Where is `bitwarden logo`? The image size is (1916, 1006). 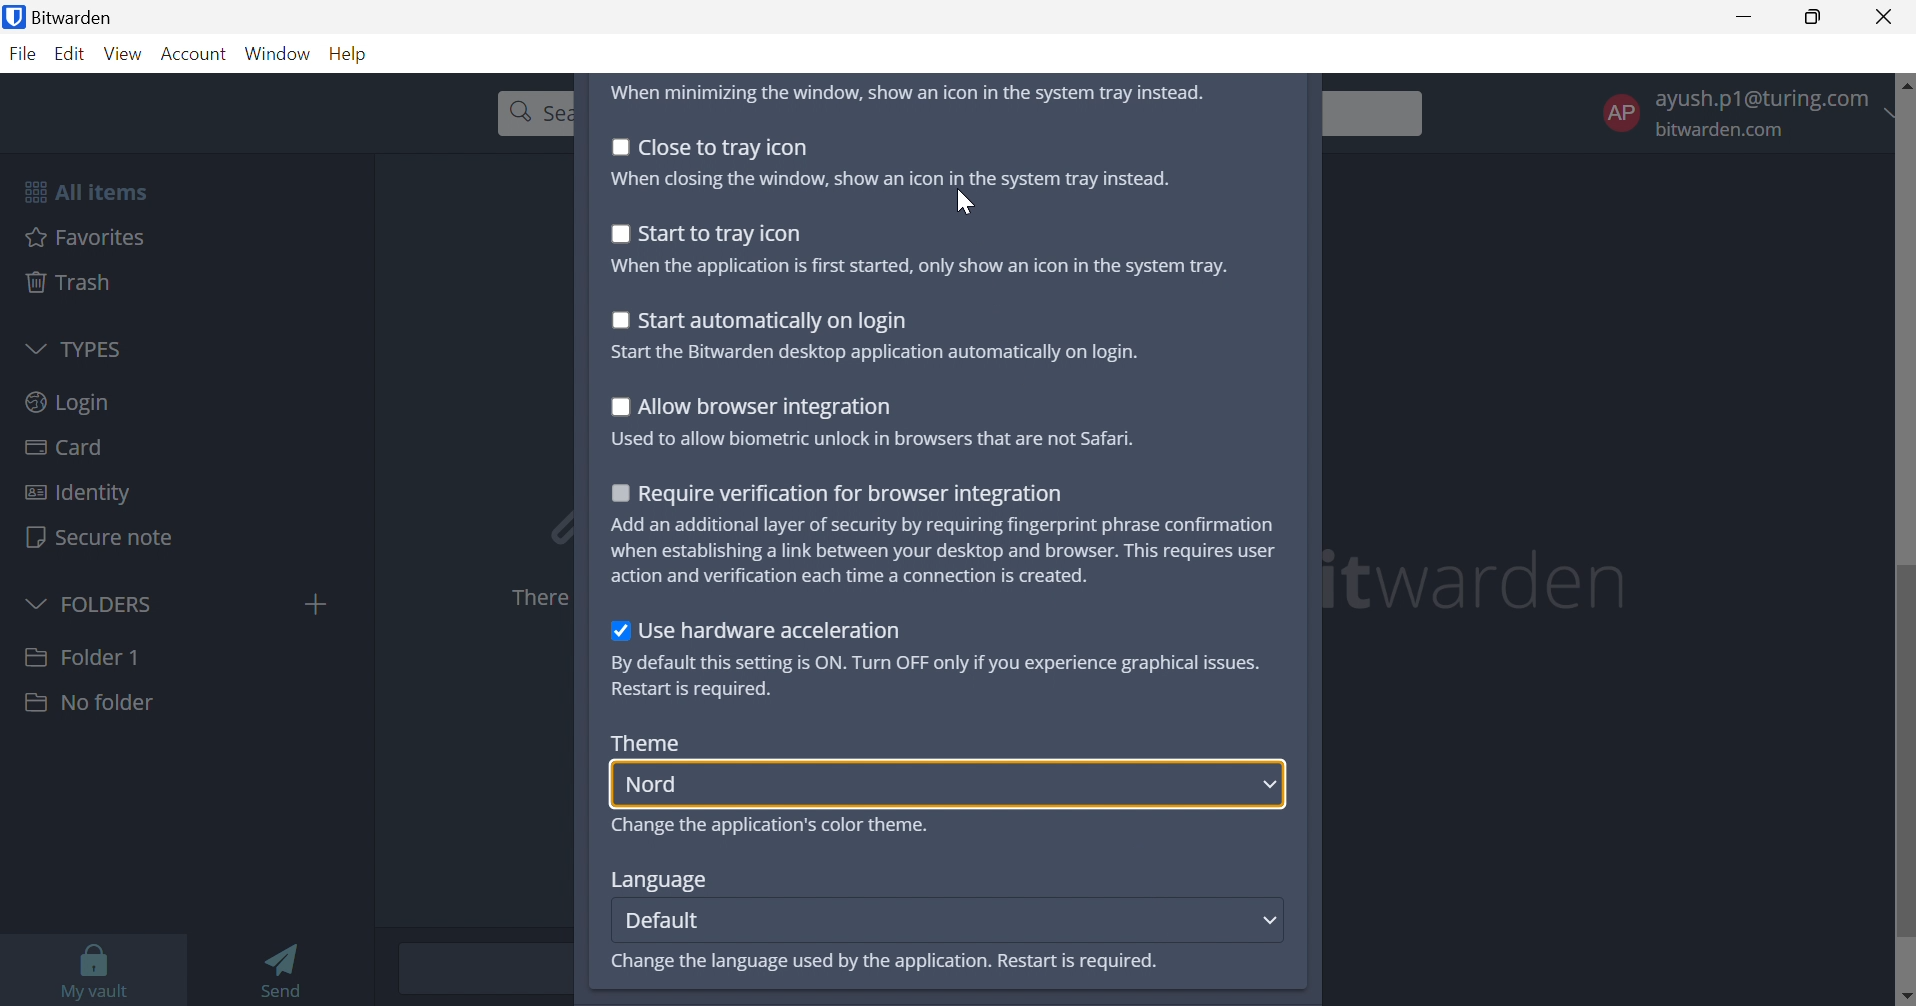 bitwarden logo is located at coordinates (12, 19).